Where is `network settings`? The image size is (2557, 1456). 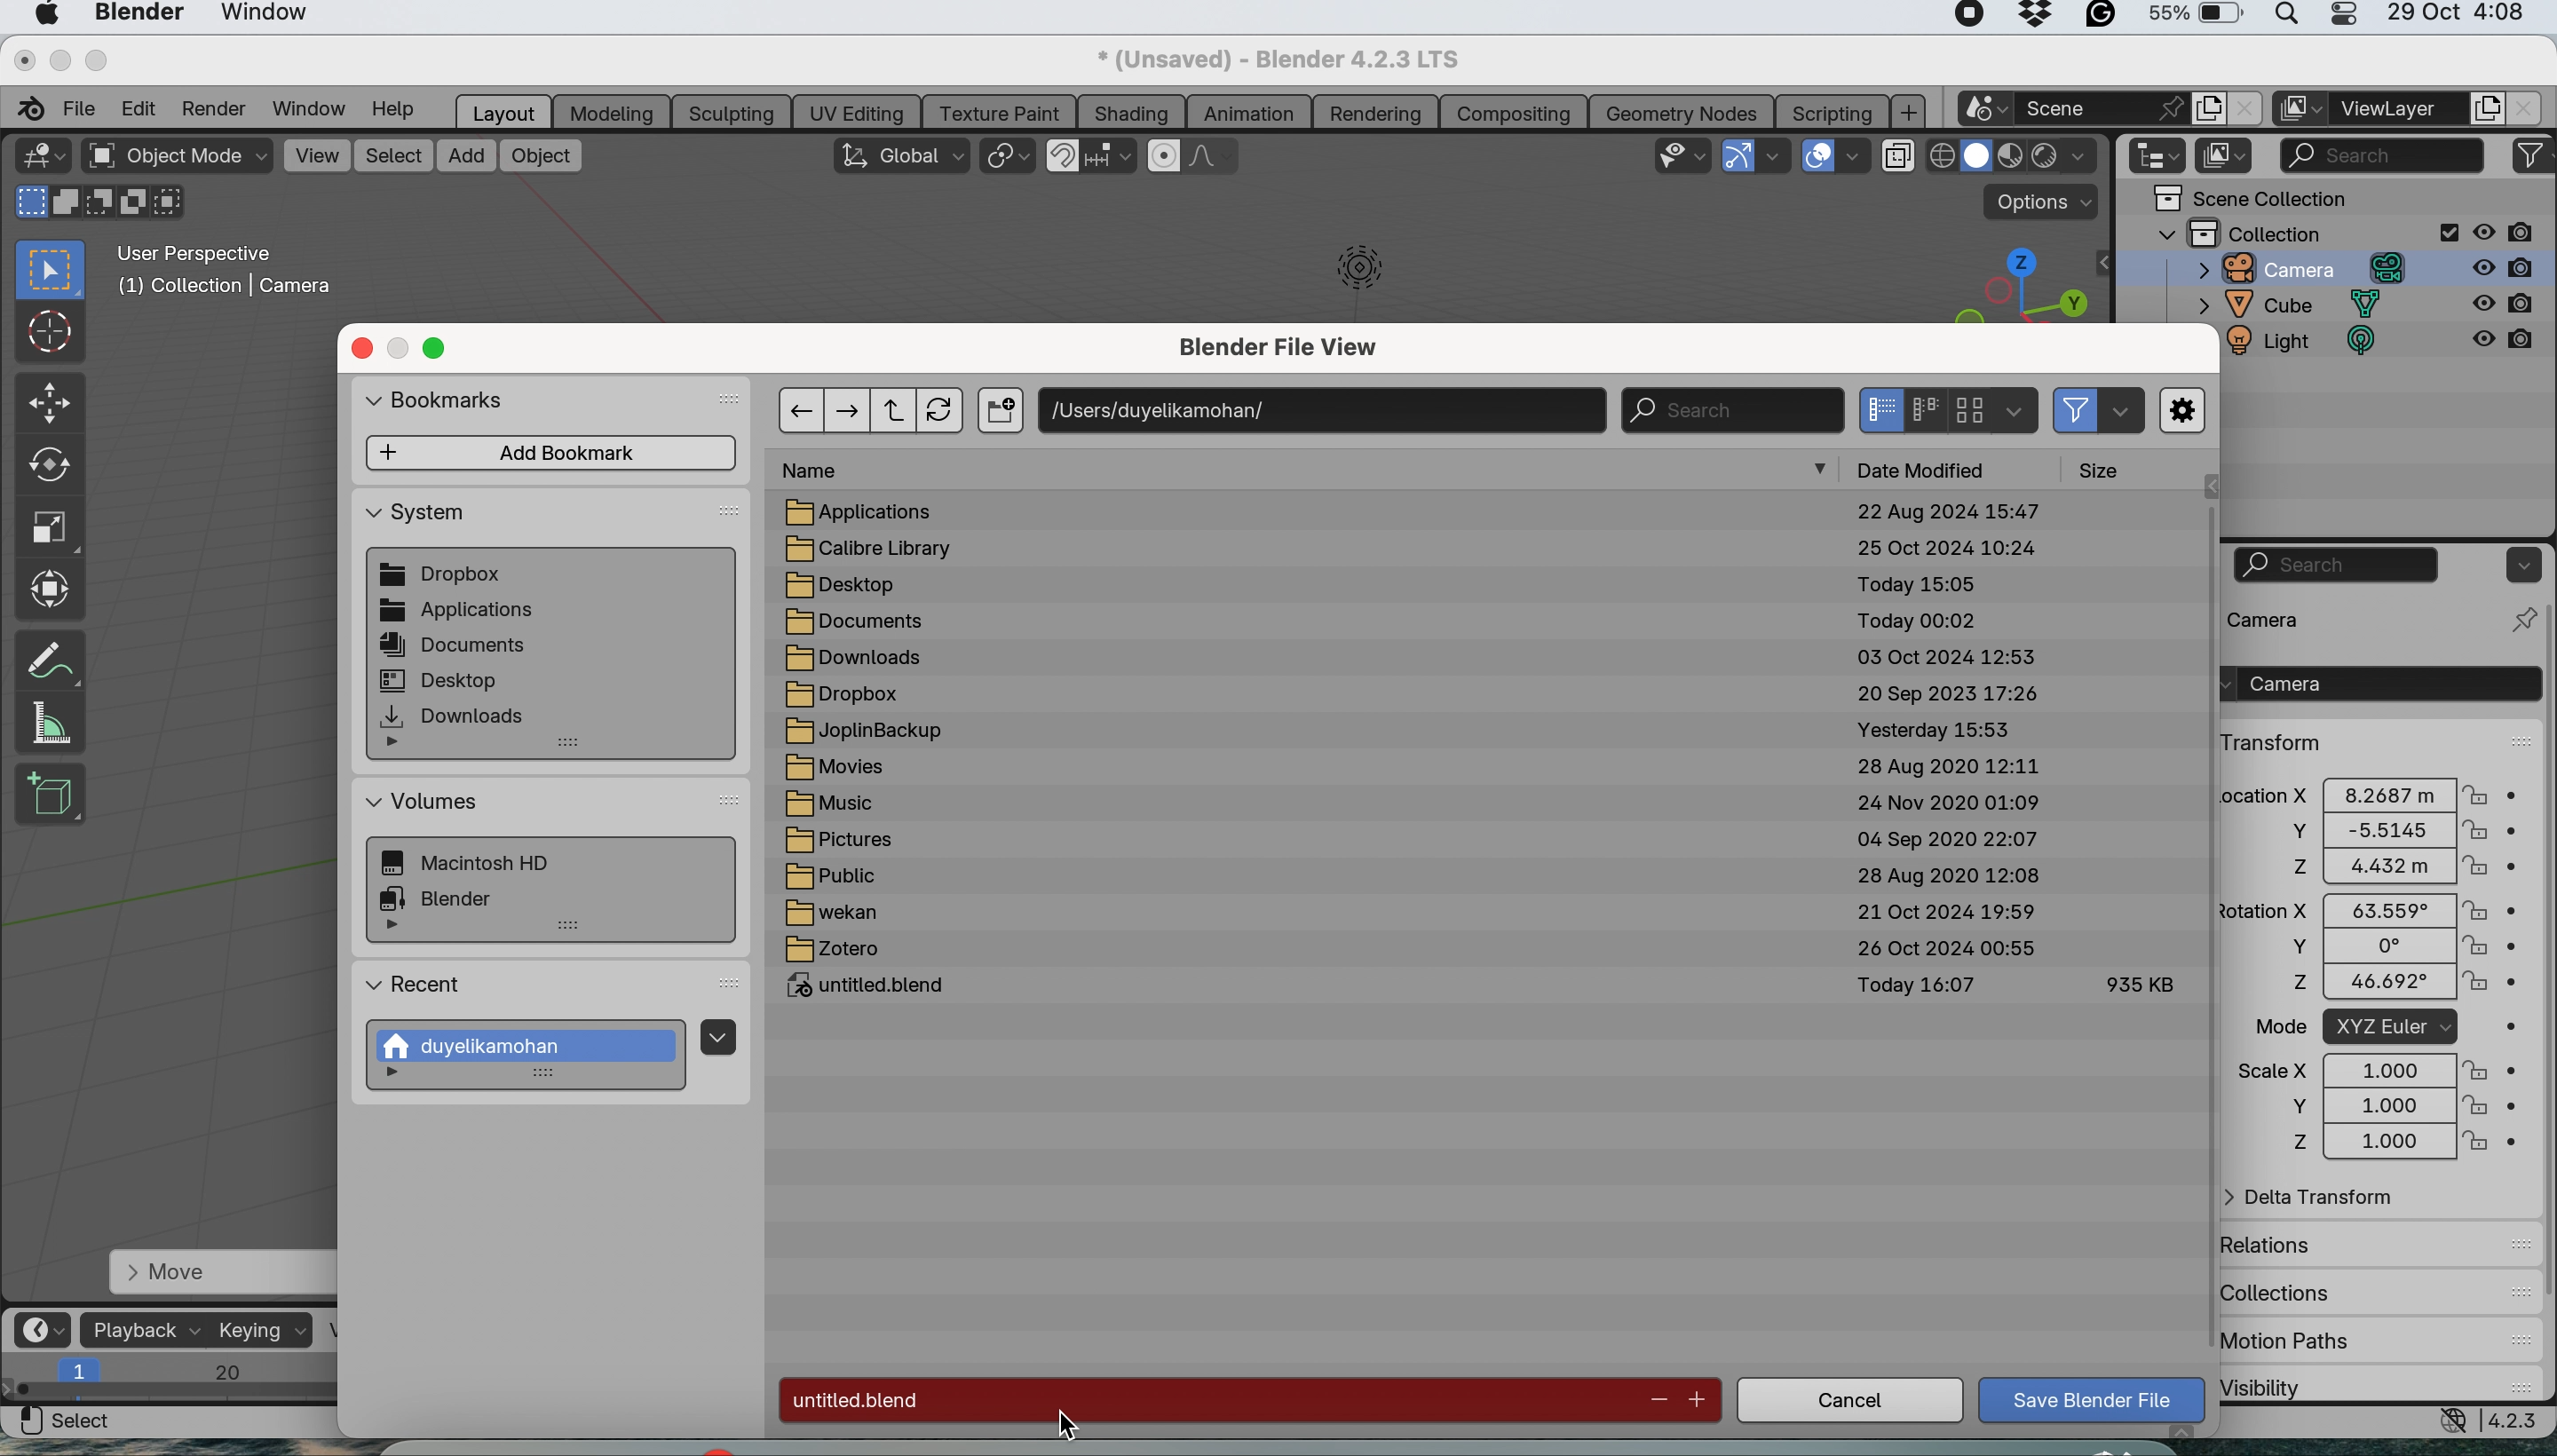
network settings is located at coordinates (2449, 1422).